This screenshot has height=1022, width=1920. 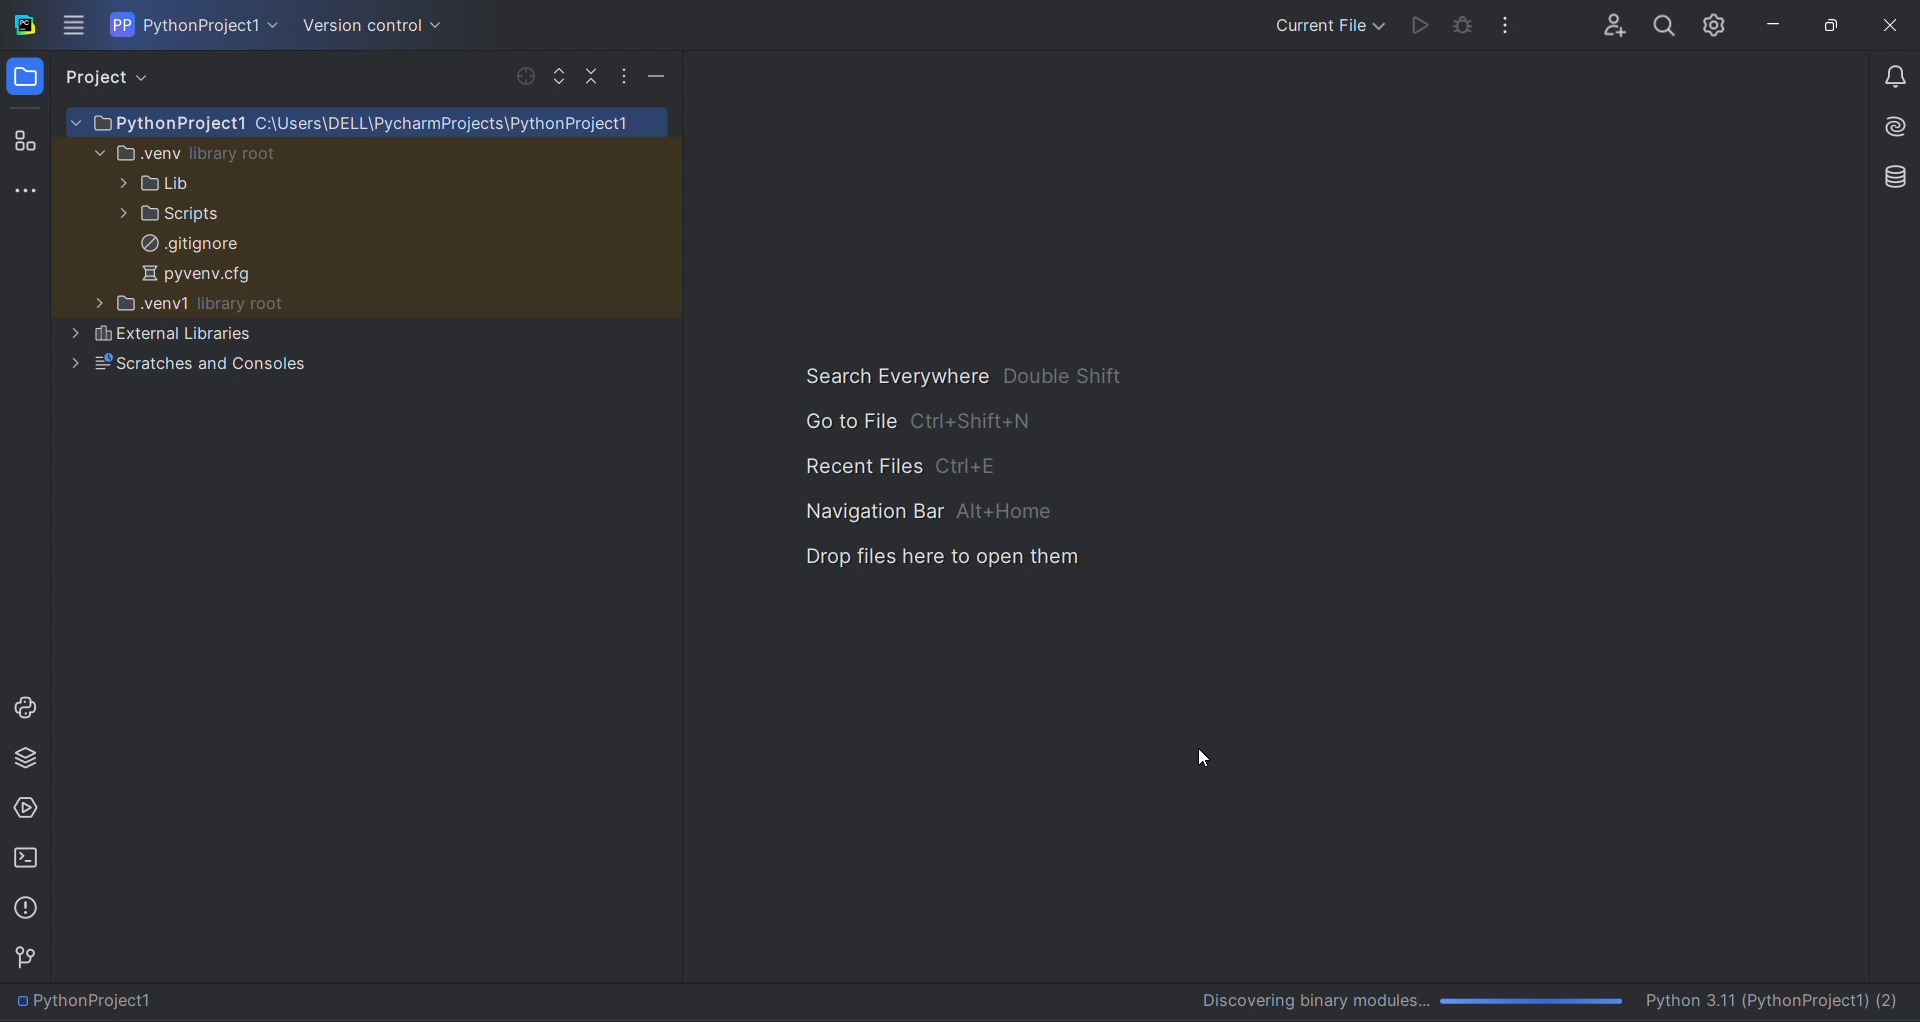 What do you see at coordinates (625, 79) in the screenshot?
I see `options` at bounding box center [625, 79].